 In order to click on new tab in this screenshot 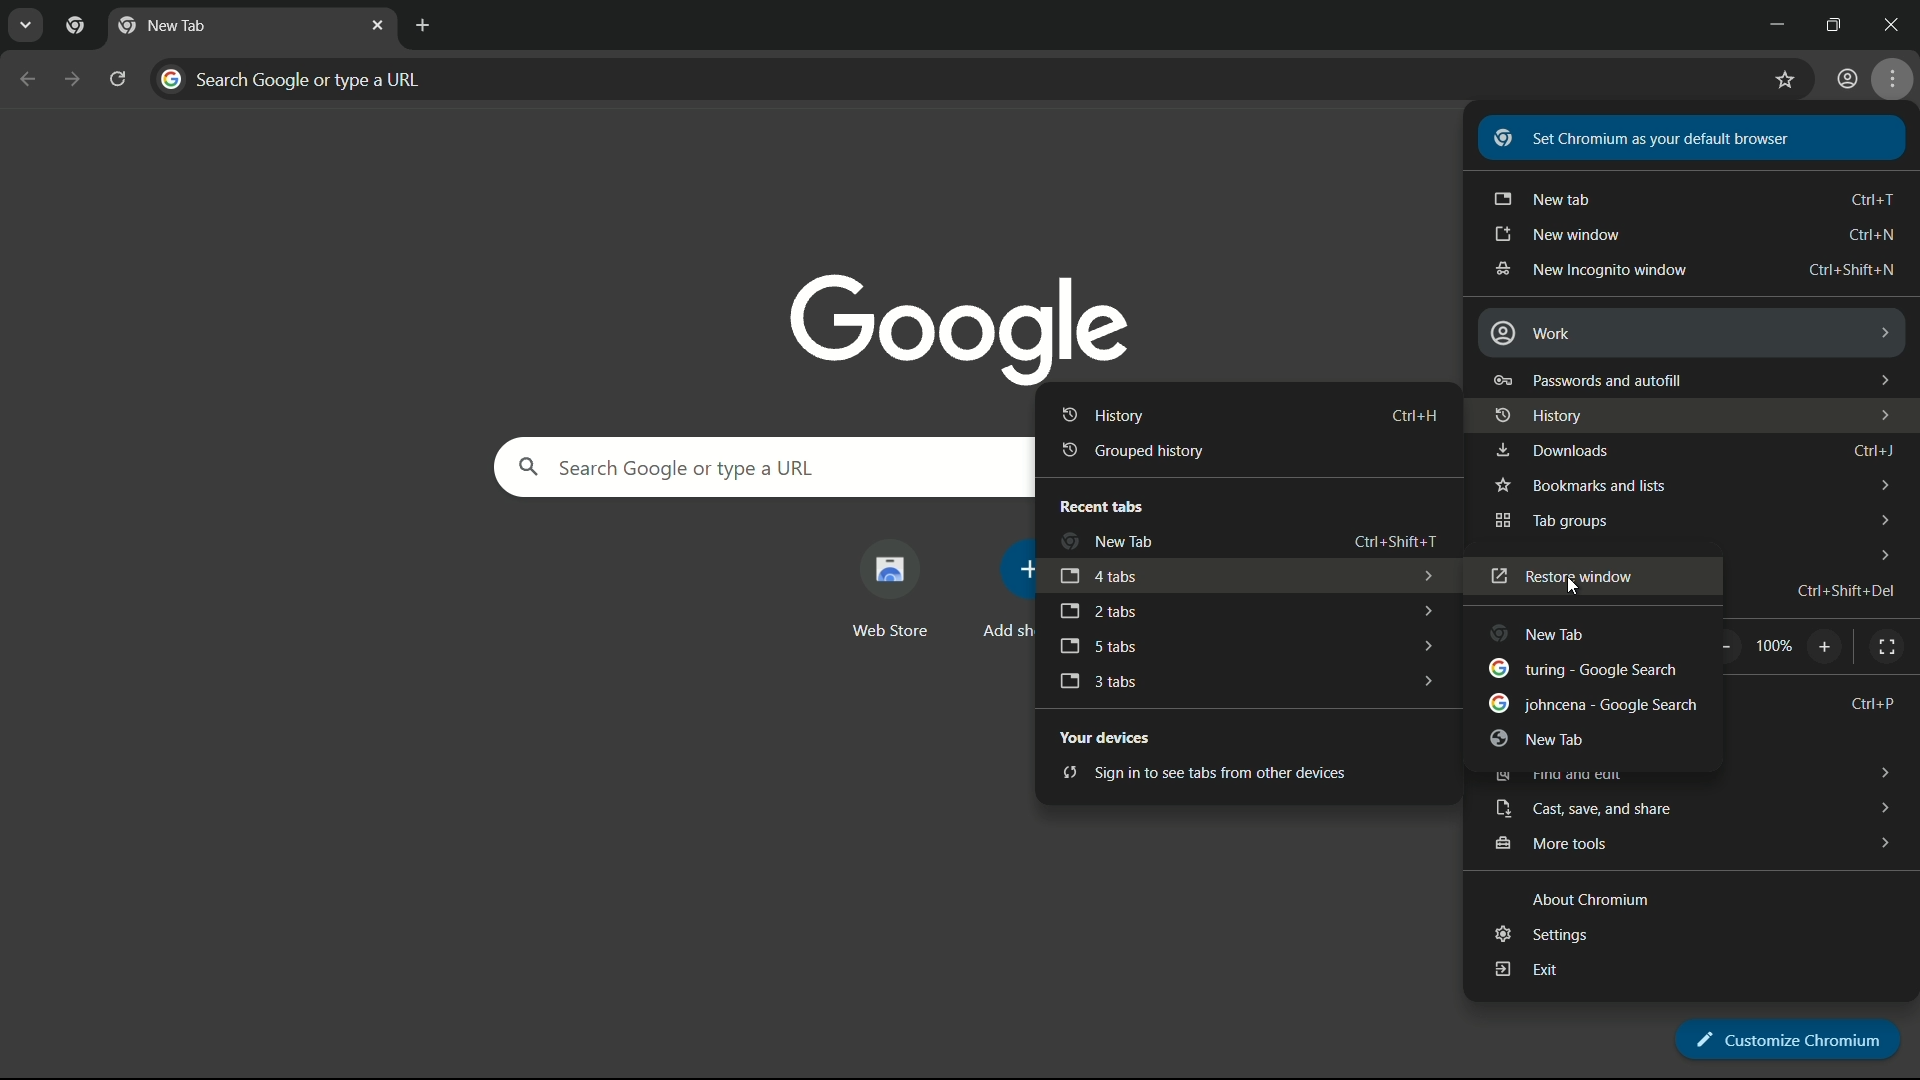, I will do `click(1546, 200)`.